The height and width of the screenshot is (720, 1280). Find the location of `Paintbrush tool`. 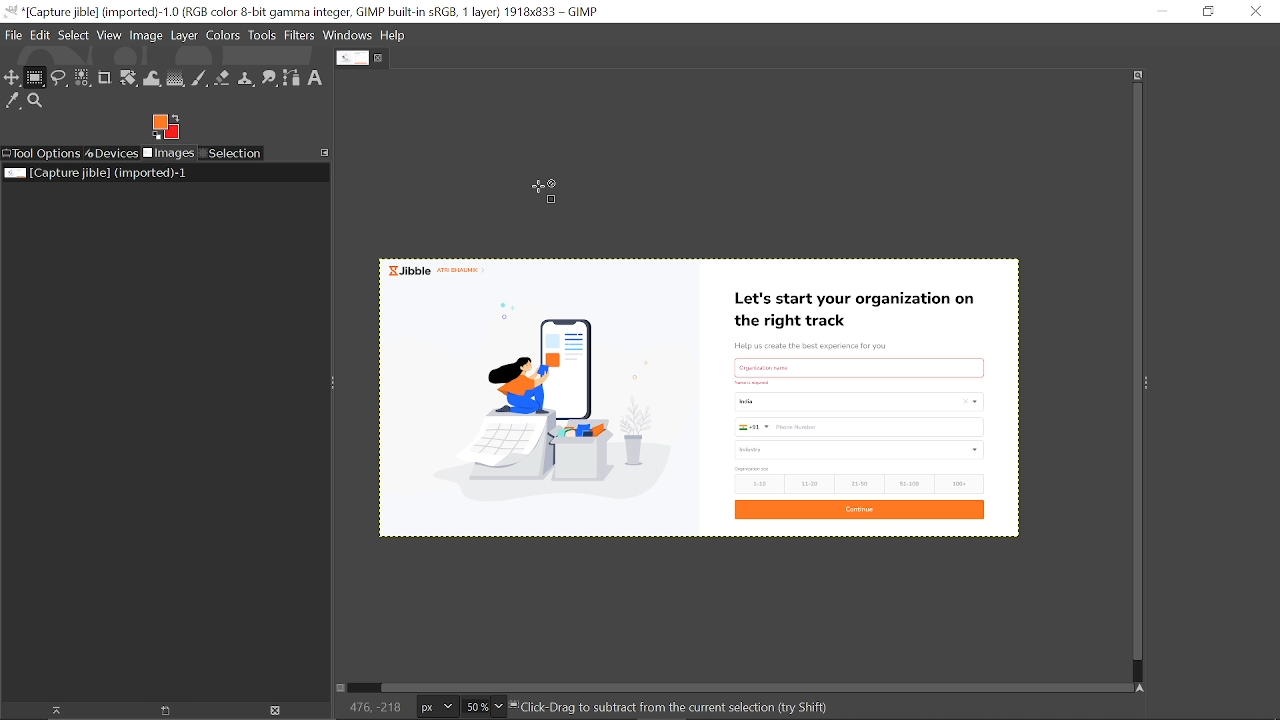

Paintbrush tool is located at coordinates (200, 78).